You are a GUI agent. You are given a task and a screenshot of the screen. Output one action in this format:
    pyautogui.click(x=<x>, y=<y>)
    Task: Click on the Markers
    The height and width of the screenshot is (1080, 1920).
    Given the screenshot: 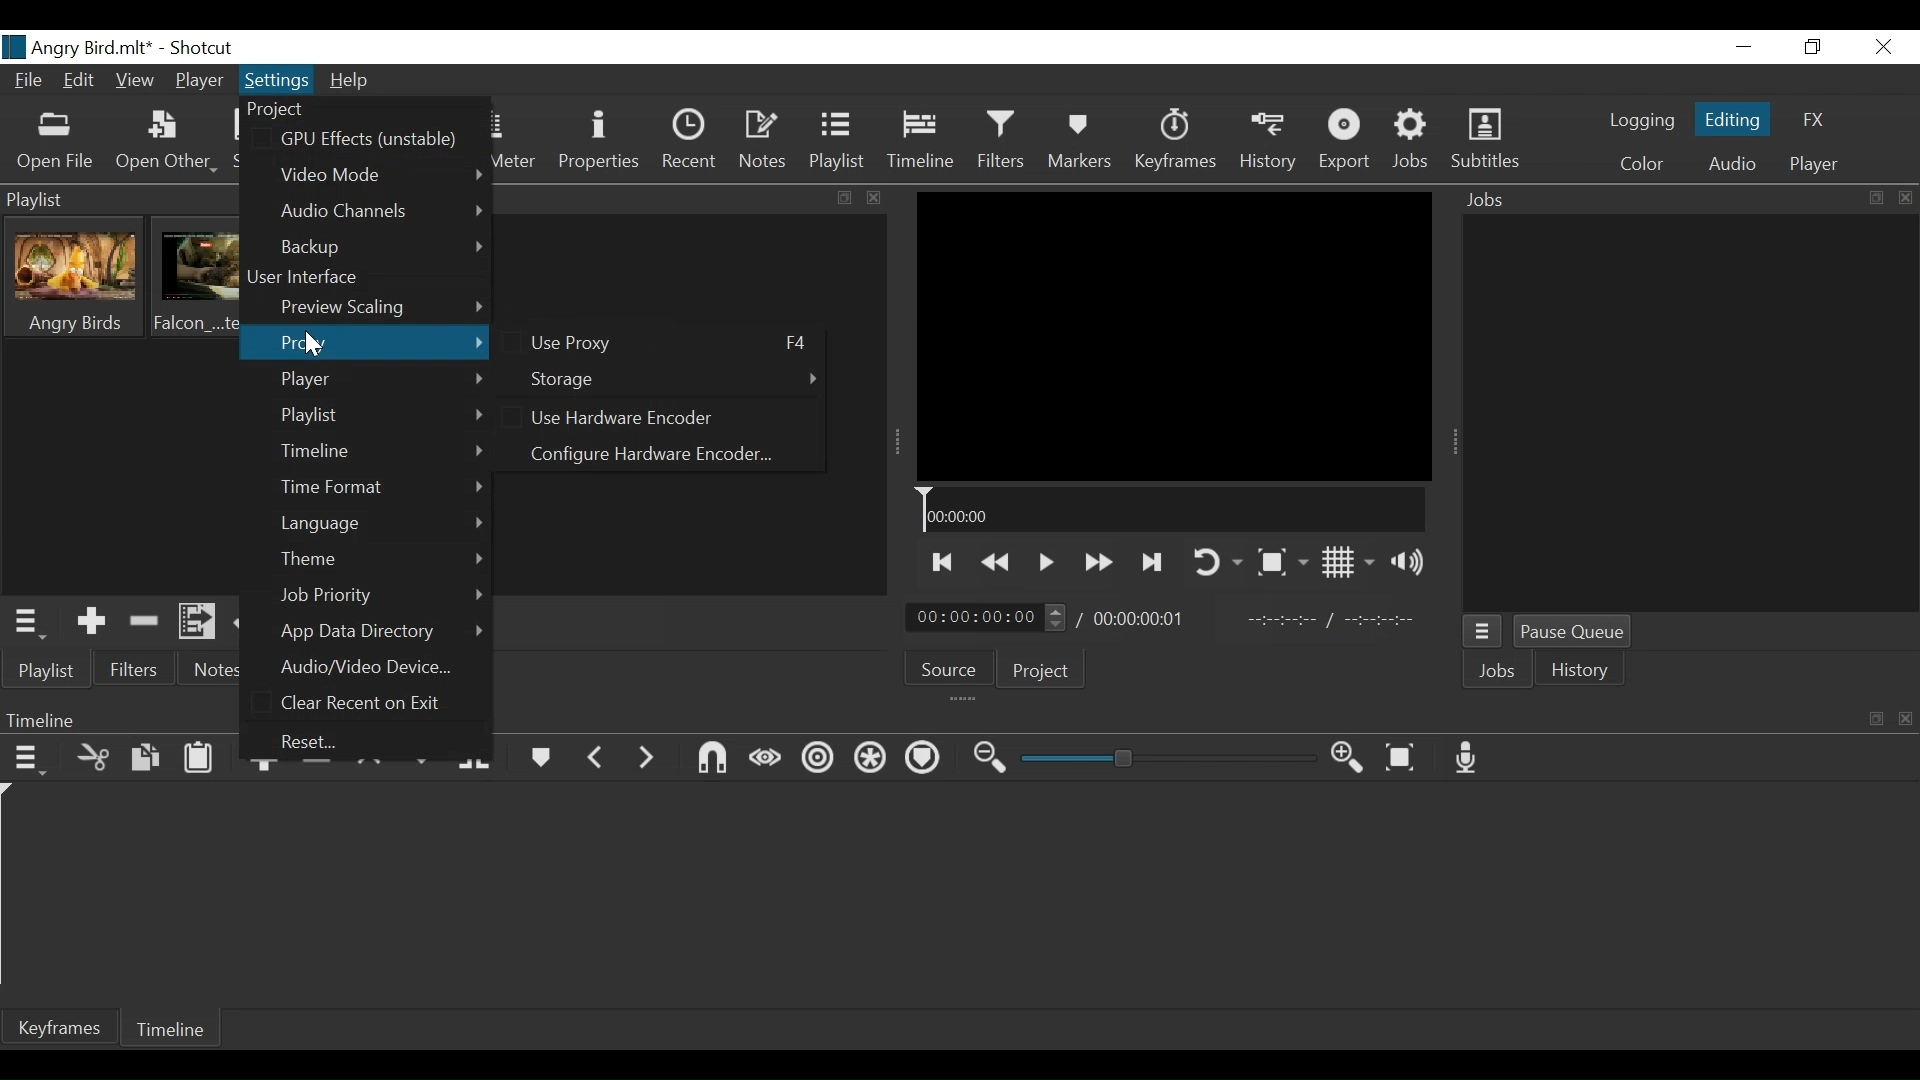 What is the action you would take?
    pyautogui.click(x=544, y=758)
    